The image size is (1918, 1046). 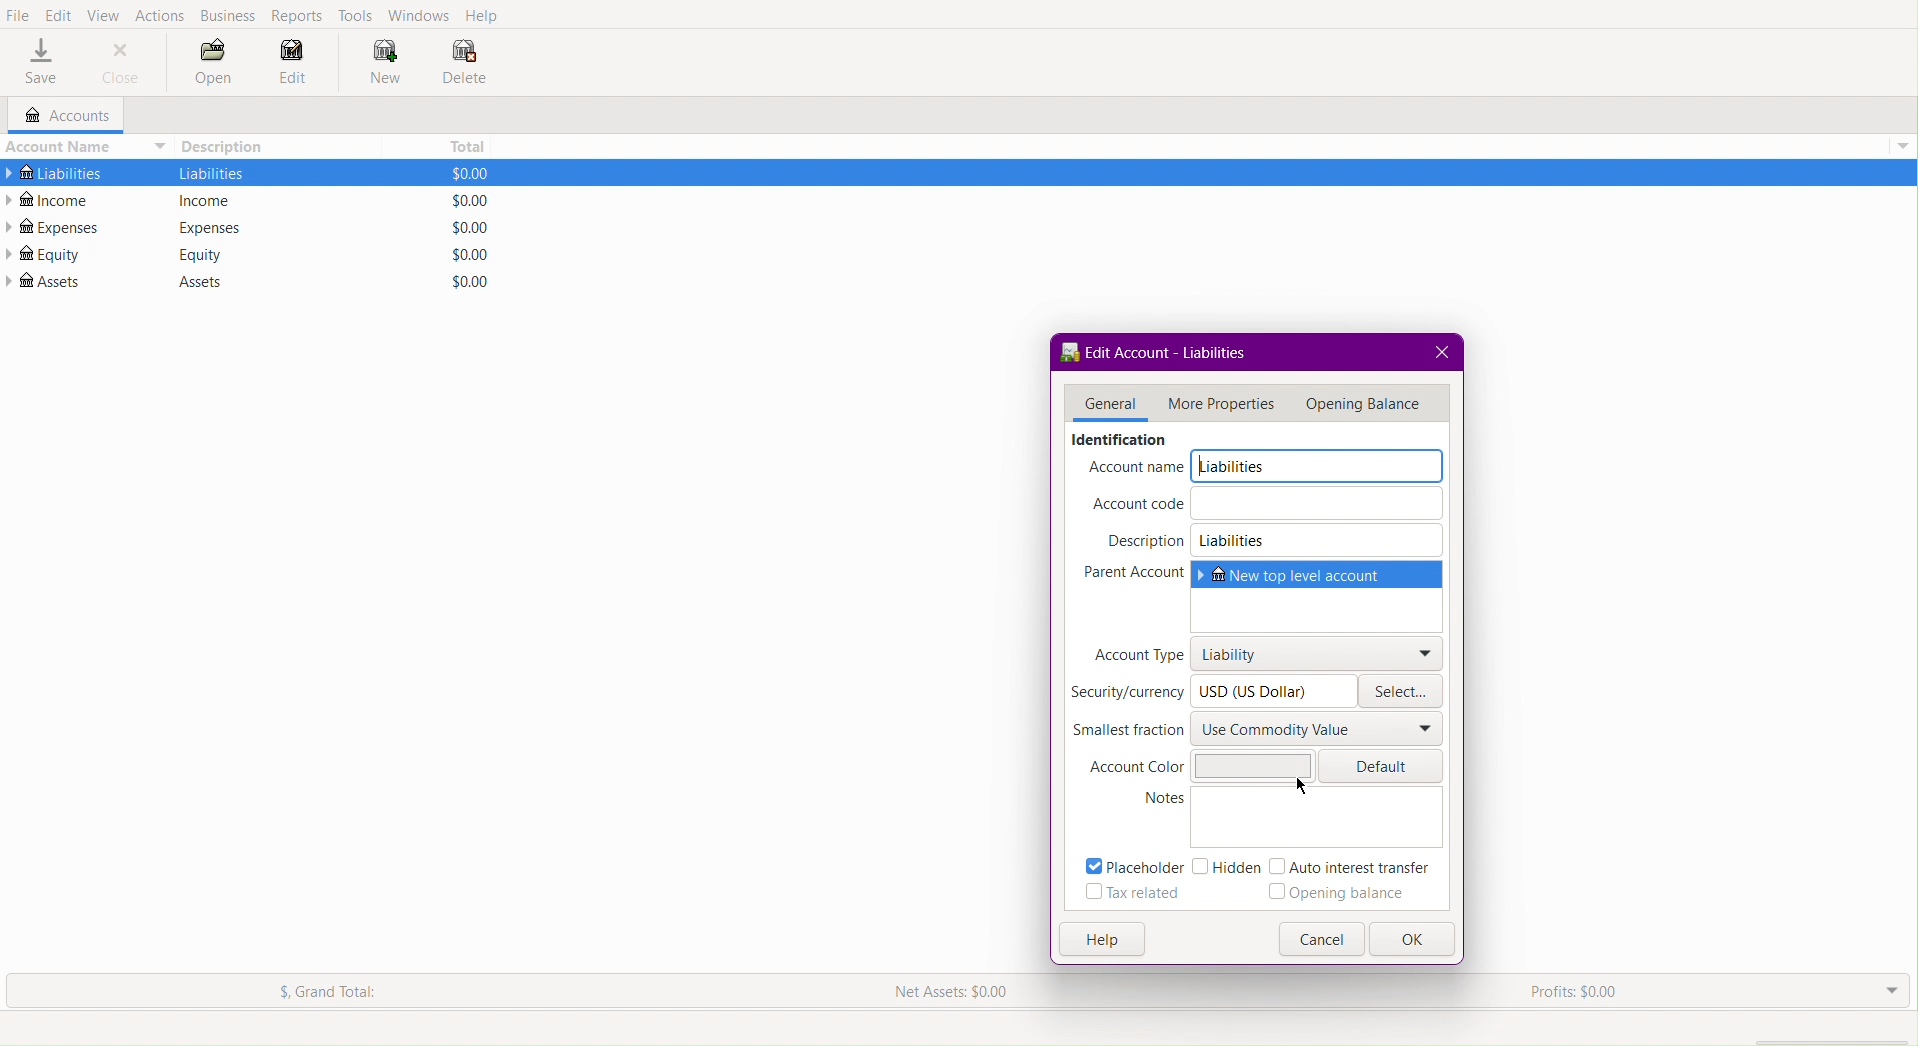 I want to click on Assets, so click(x=46, y=281).